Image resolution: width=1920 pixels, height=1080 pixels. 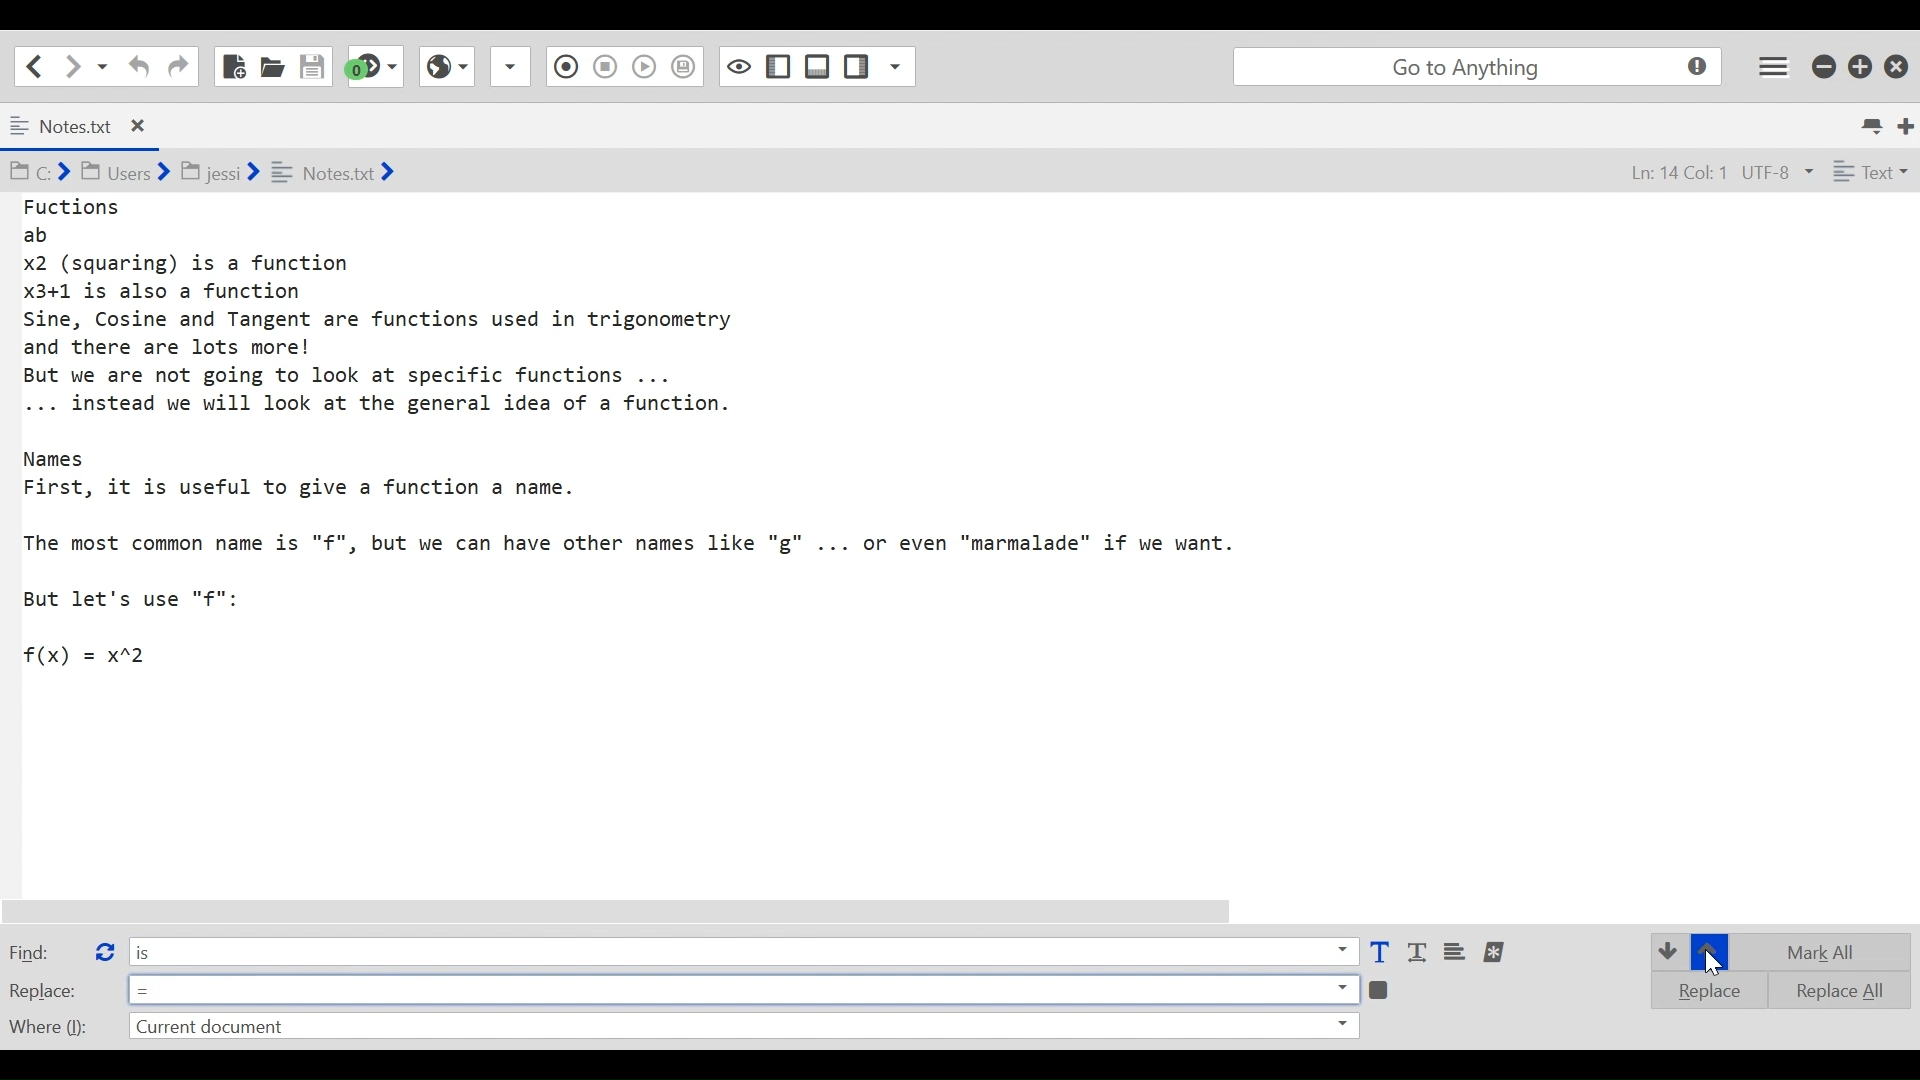 What do you see at coordinates (178, 67) in the screenshot?
I see `` at bounding box center [178, 67].